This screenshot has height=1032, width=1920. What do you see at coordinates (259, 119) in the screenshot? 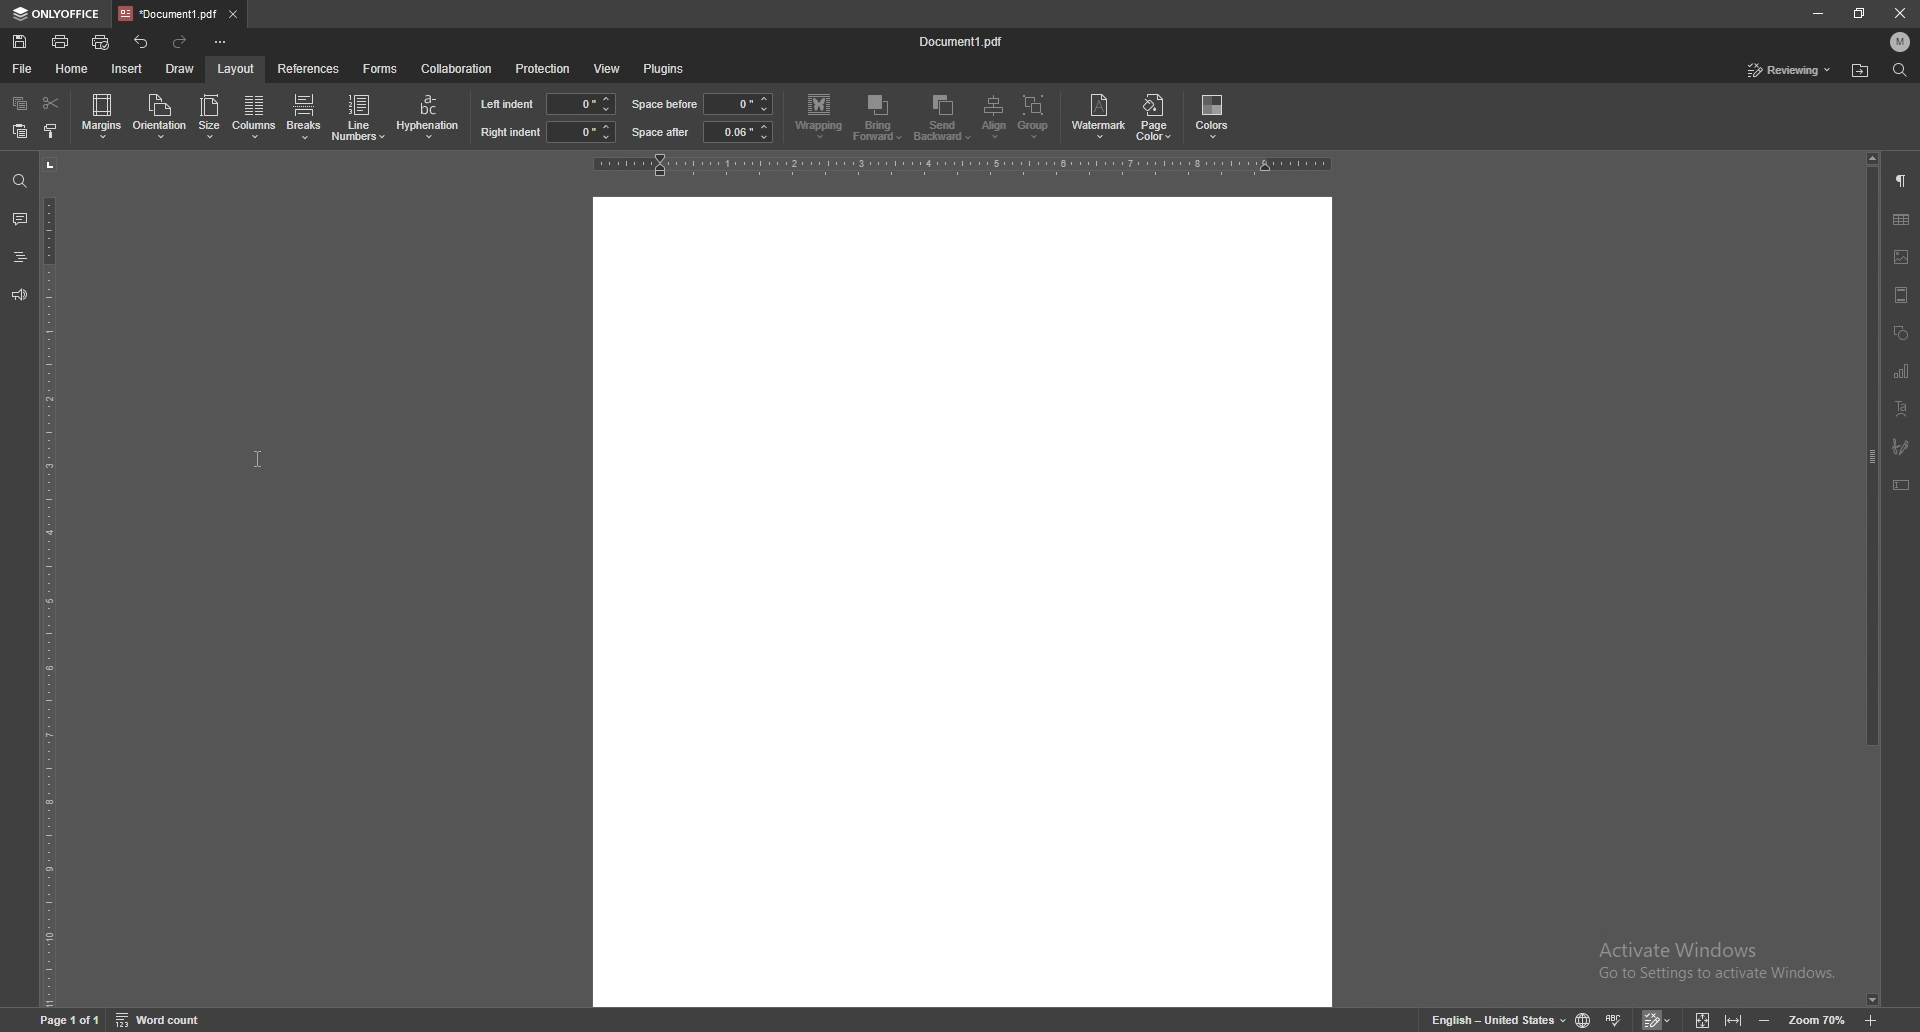
I see `cursor description` at bounding box center [259, 119].